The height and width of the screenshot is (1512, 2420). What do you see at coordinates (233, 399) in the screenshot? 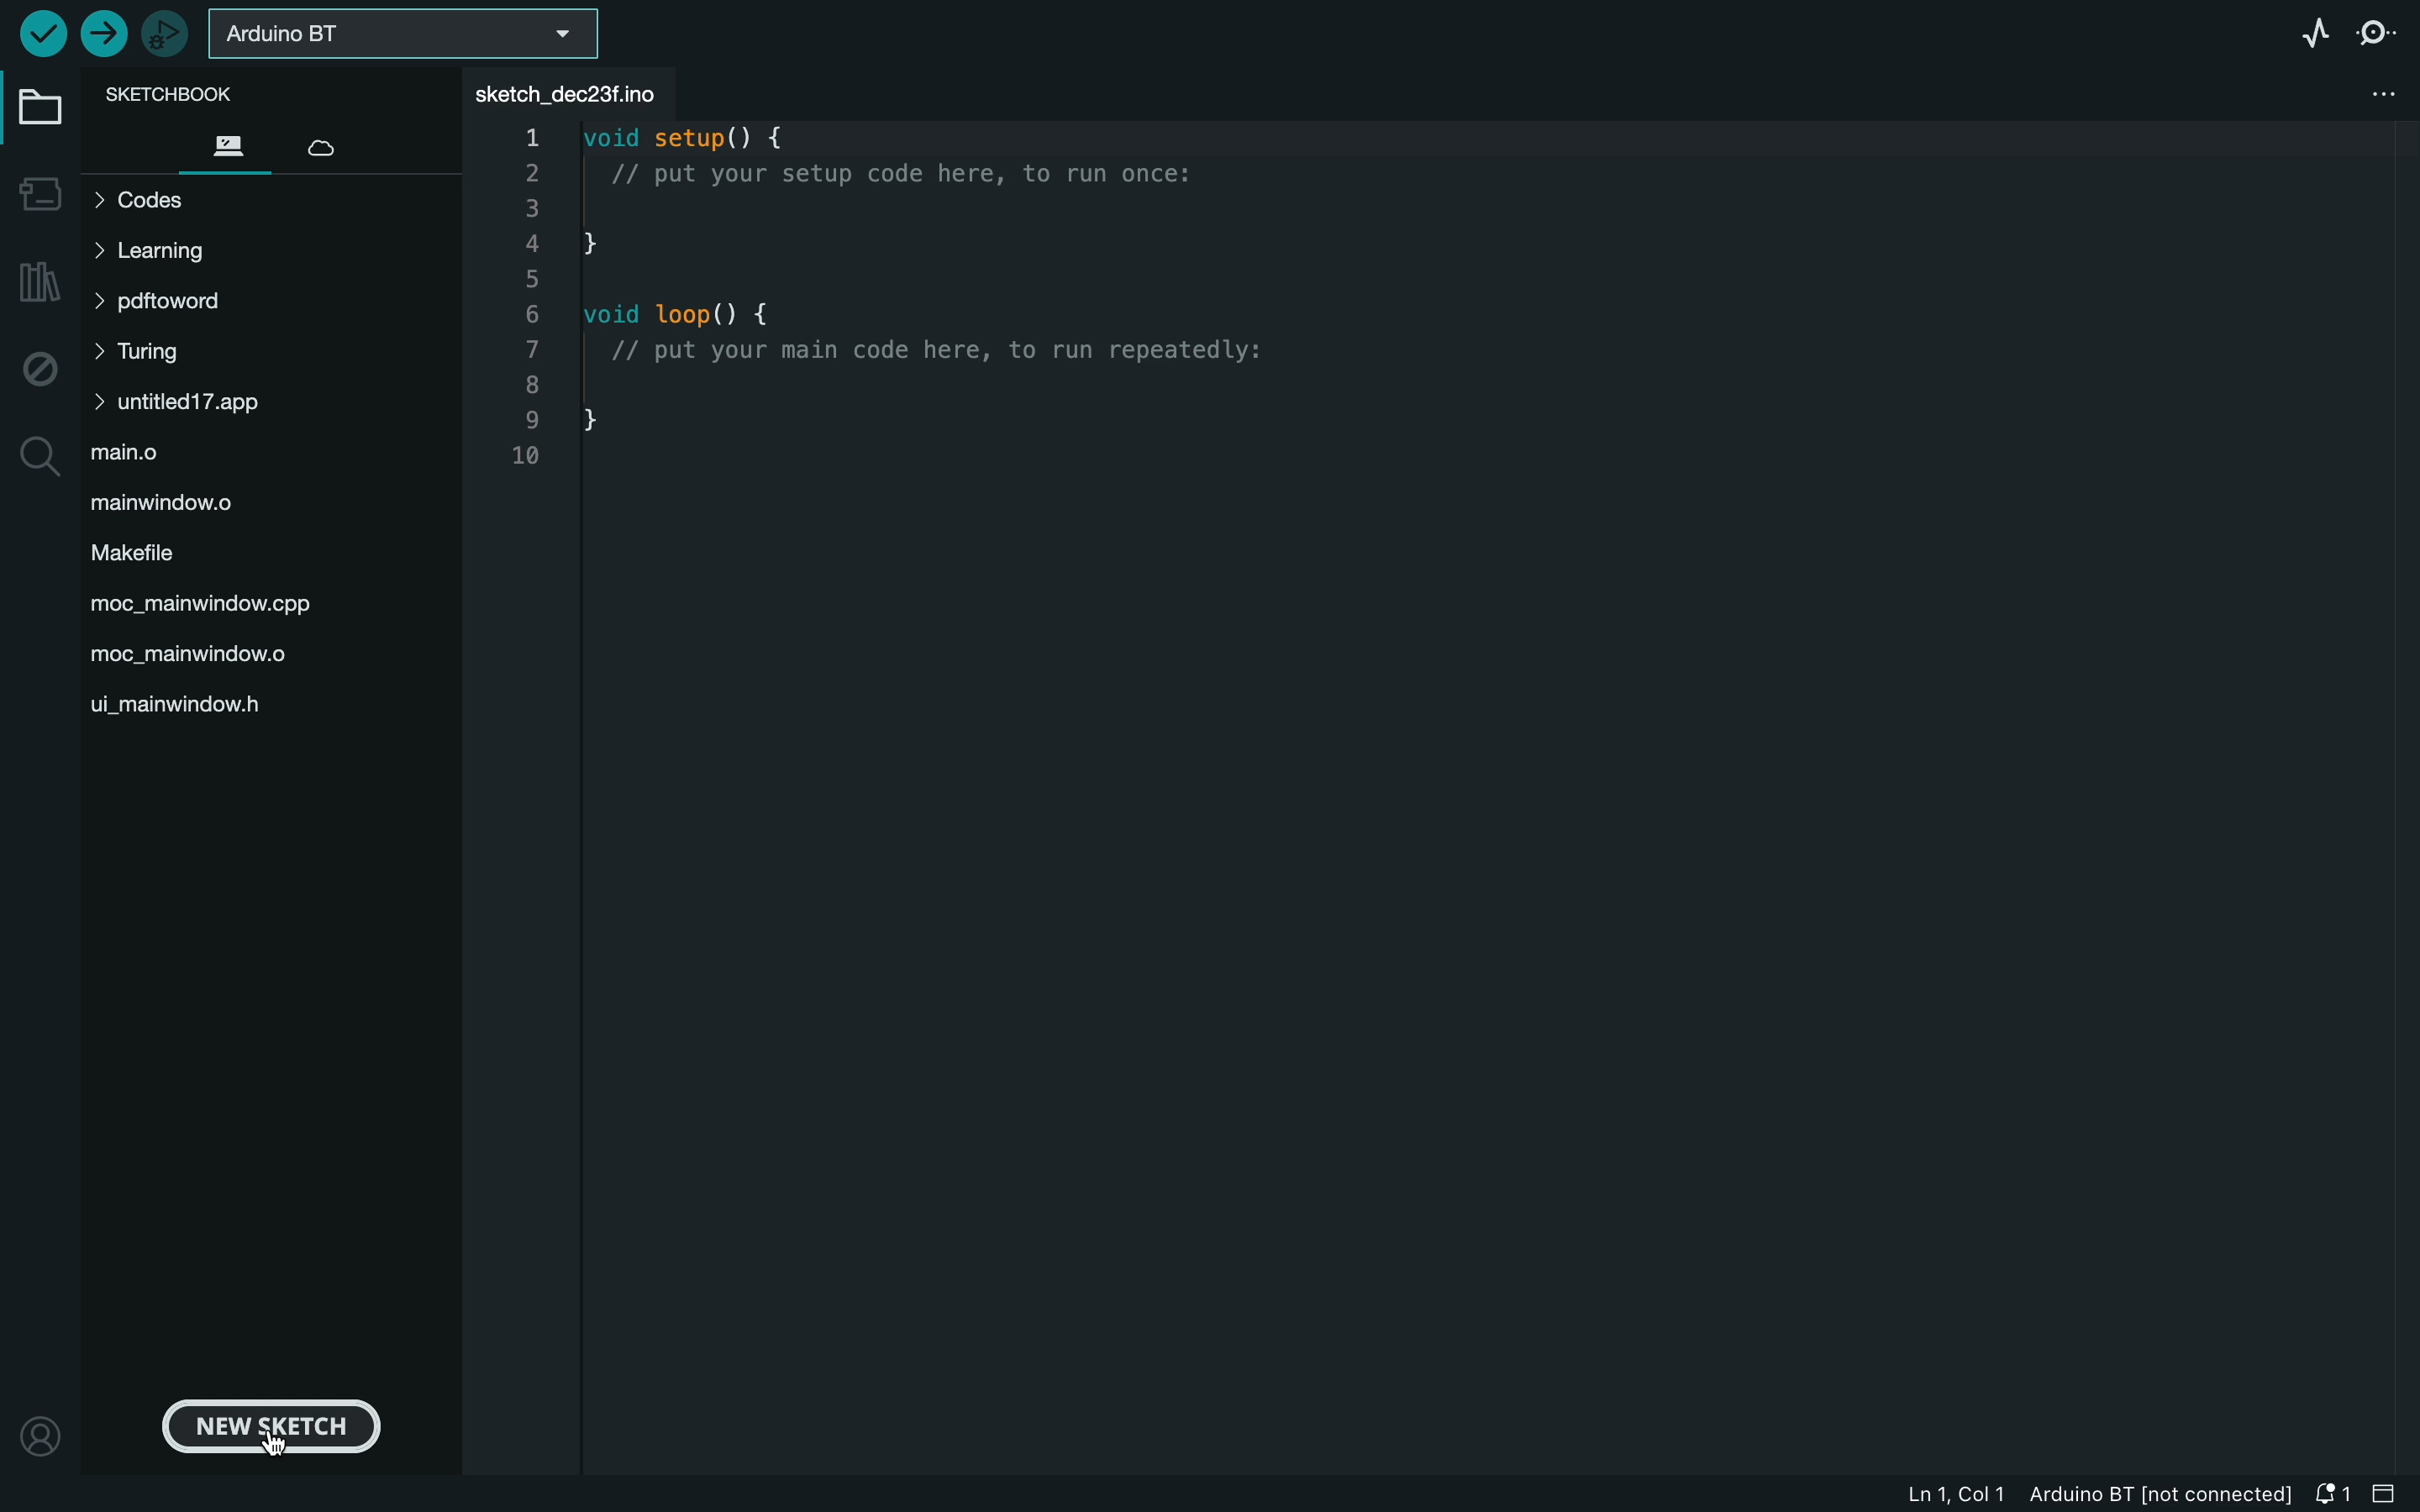
I see `untitled` at bounding box center [233, 399].